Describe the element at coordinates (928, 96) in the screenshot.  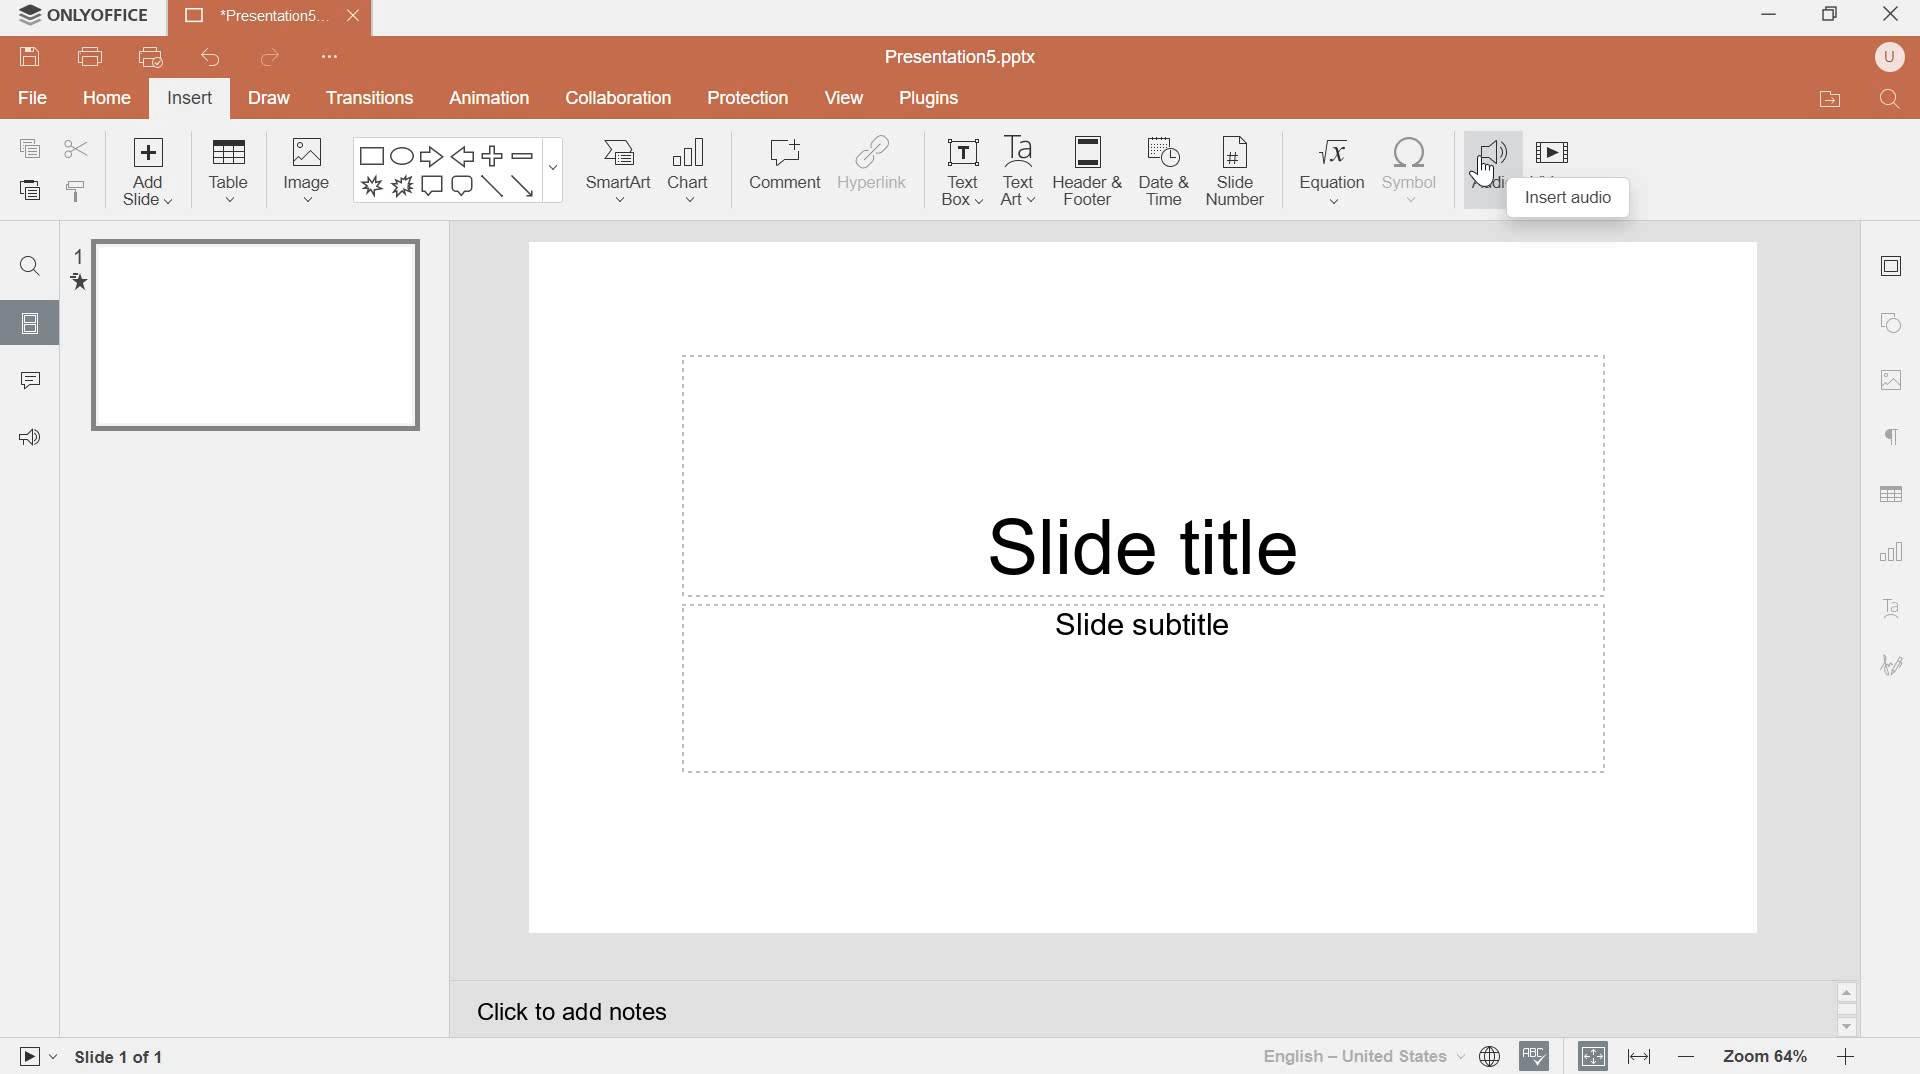
I see `Plugins` at that location.